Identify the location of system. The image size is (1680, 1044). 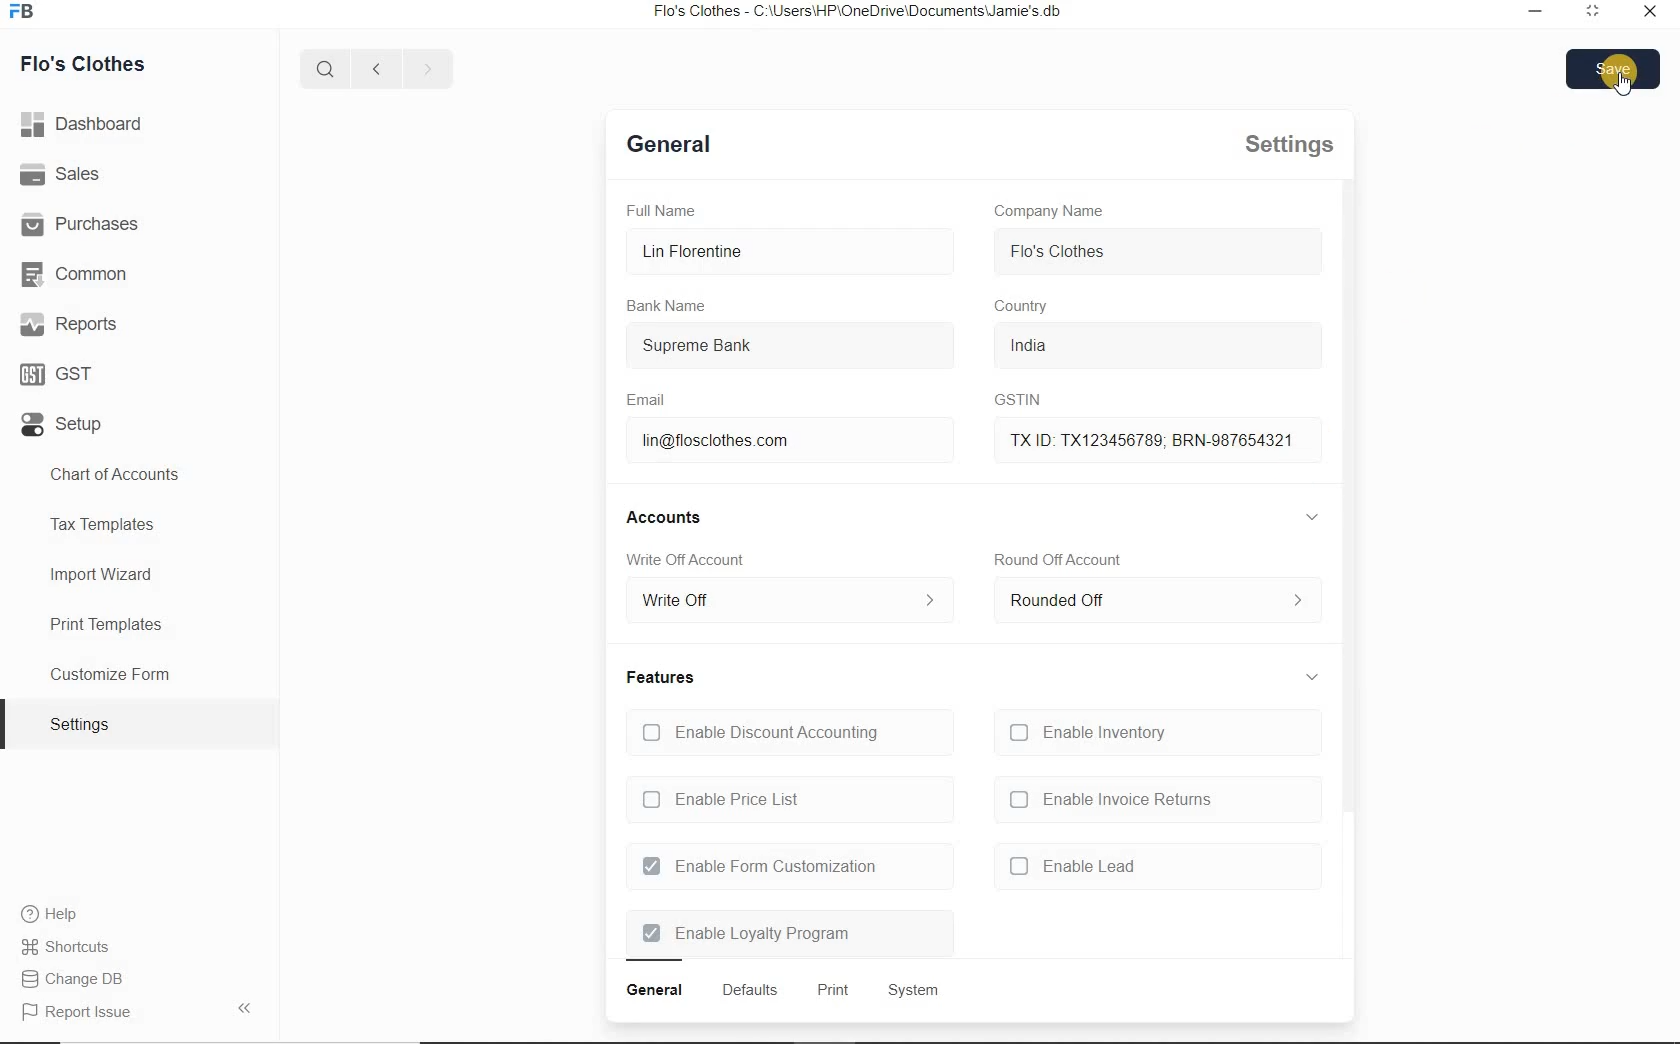
(911, 989).